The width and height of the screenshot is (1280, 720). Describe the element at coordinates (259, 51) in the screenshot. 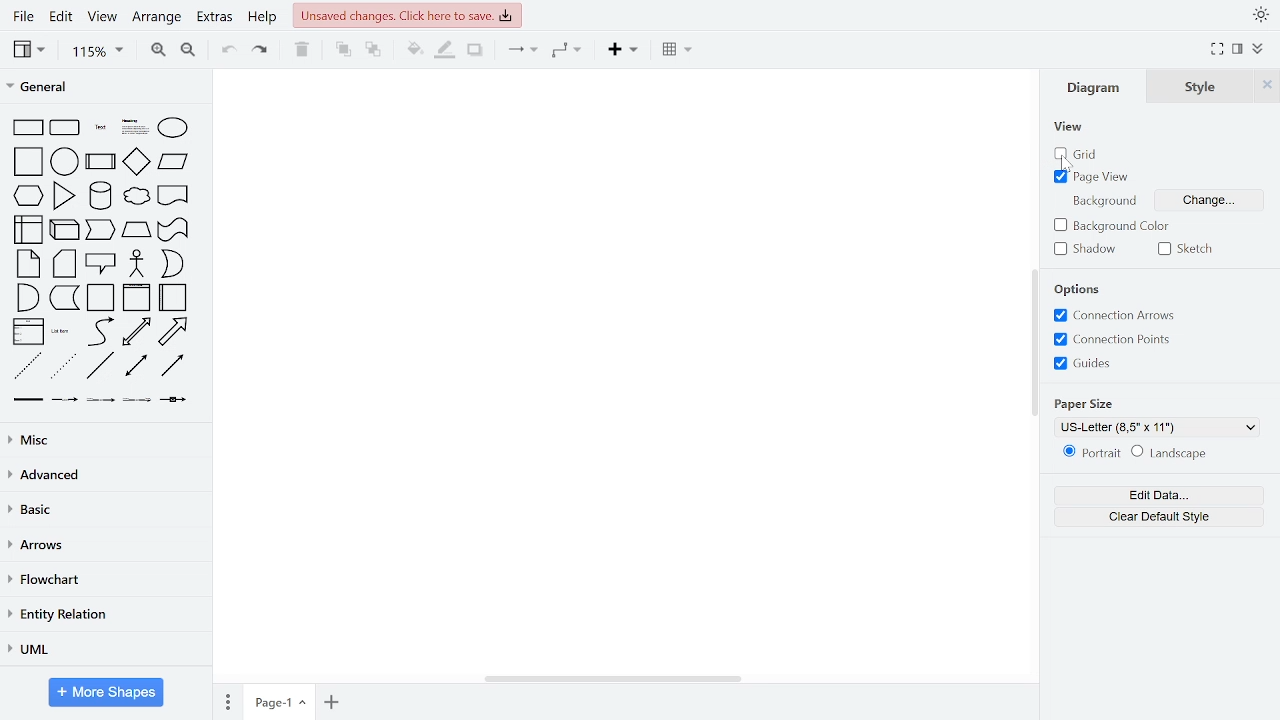

I see `redo` at that location.